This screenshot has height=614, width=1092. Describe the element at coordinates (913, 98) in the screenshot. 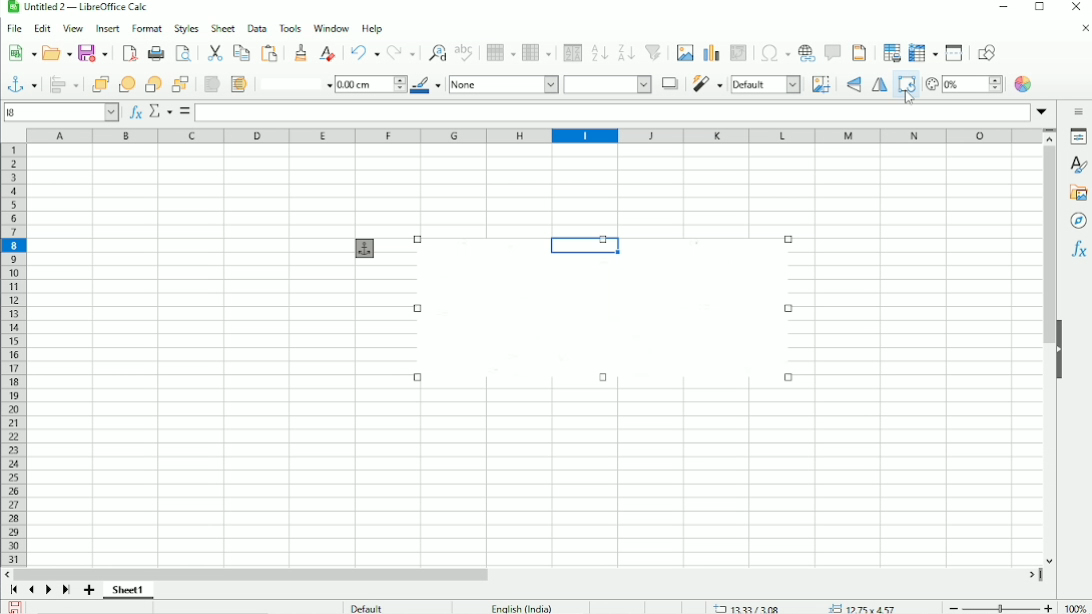

I see `cursor` at that location.